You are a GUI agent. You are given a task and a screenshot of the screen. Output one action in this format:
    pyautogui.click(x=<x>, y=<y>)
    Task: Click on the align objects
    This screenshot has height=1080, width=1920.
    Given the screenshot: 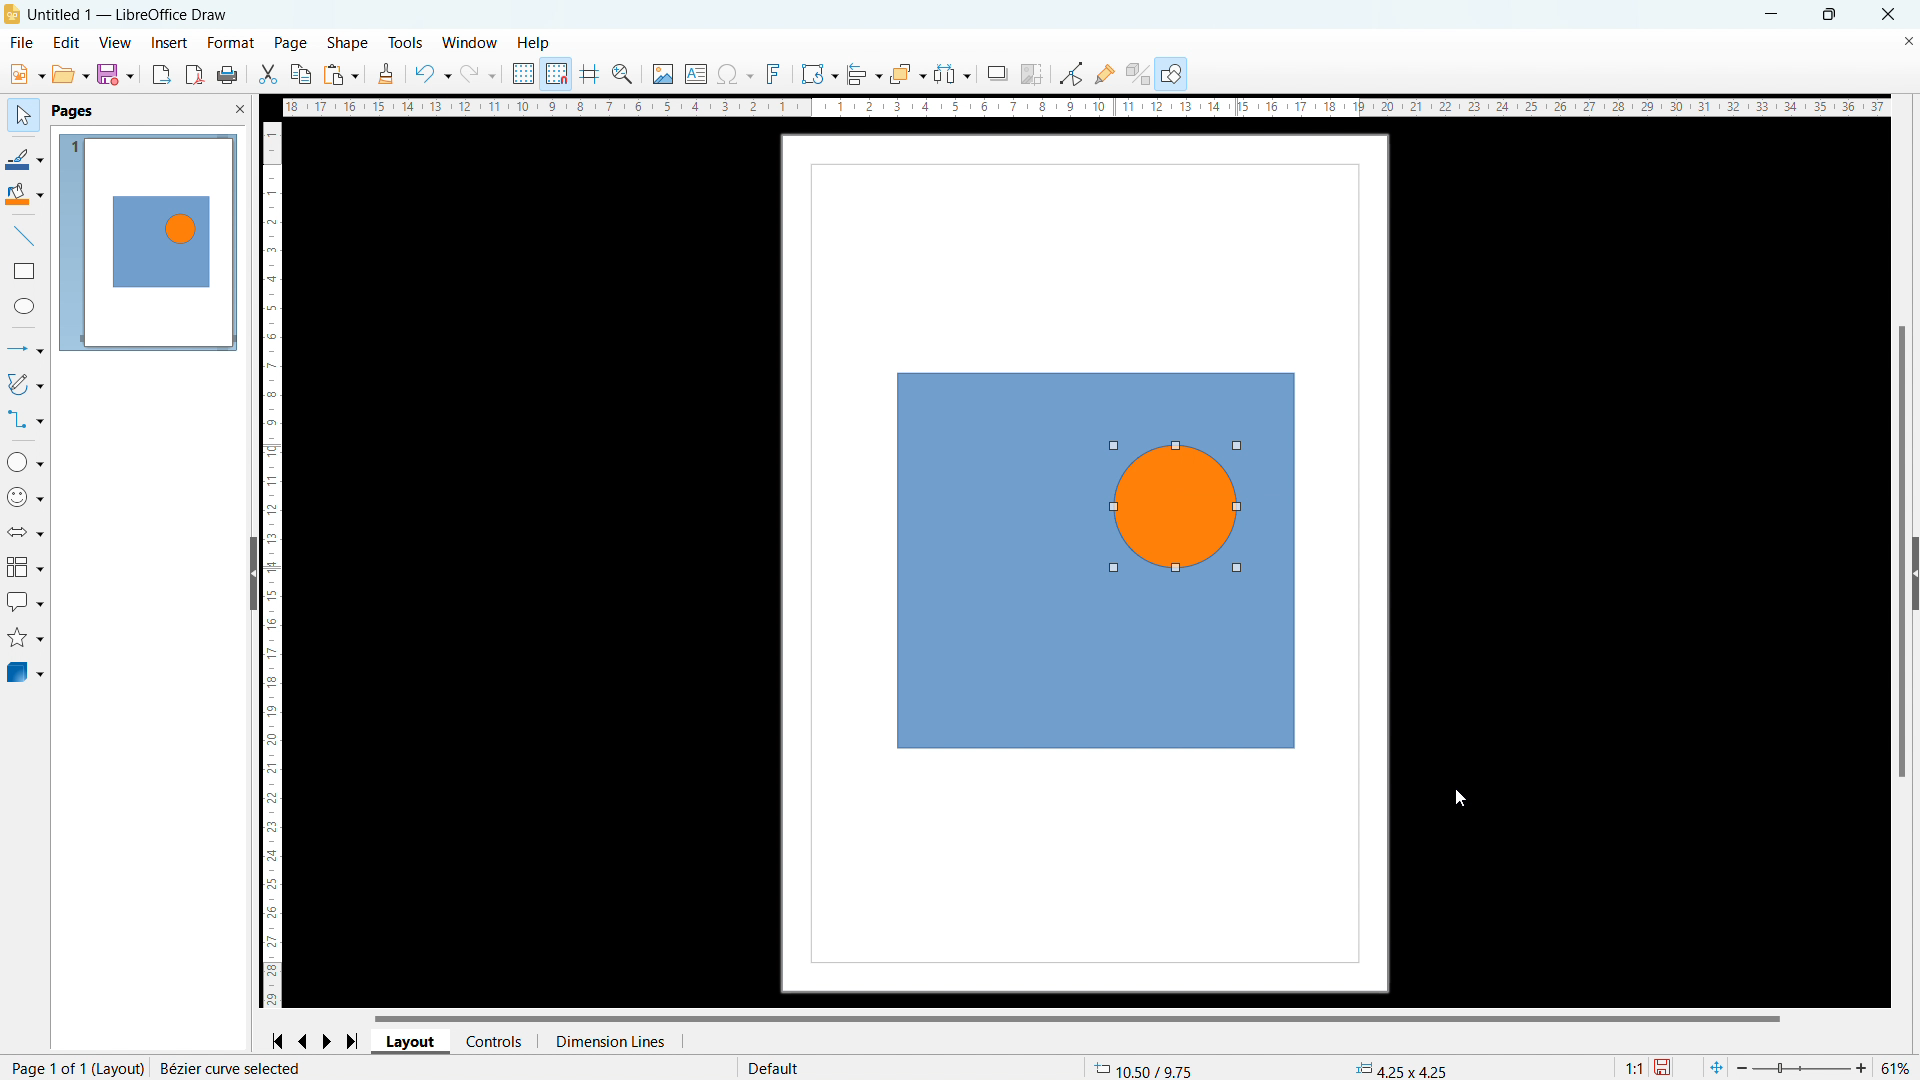 What is the action you would take?
    pyautogui.click(x=862, y=74)
    